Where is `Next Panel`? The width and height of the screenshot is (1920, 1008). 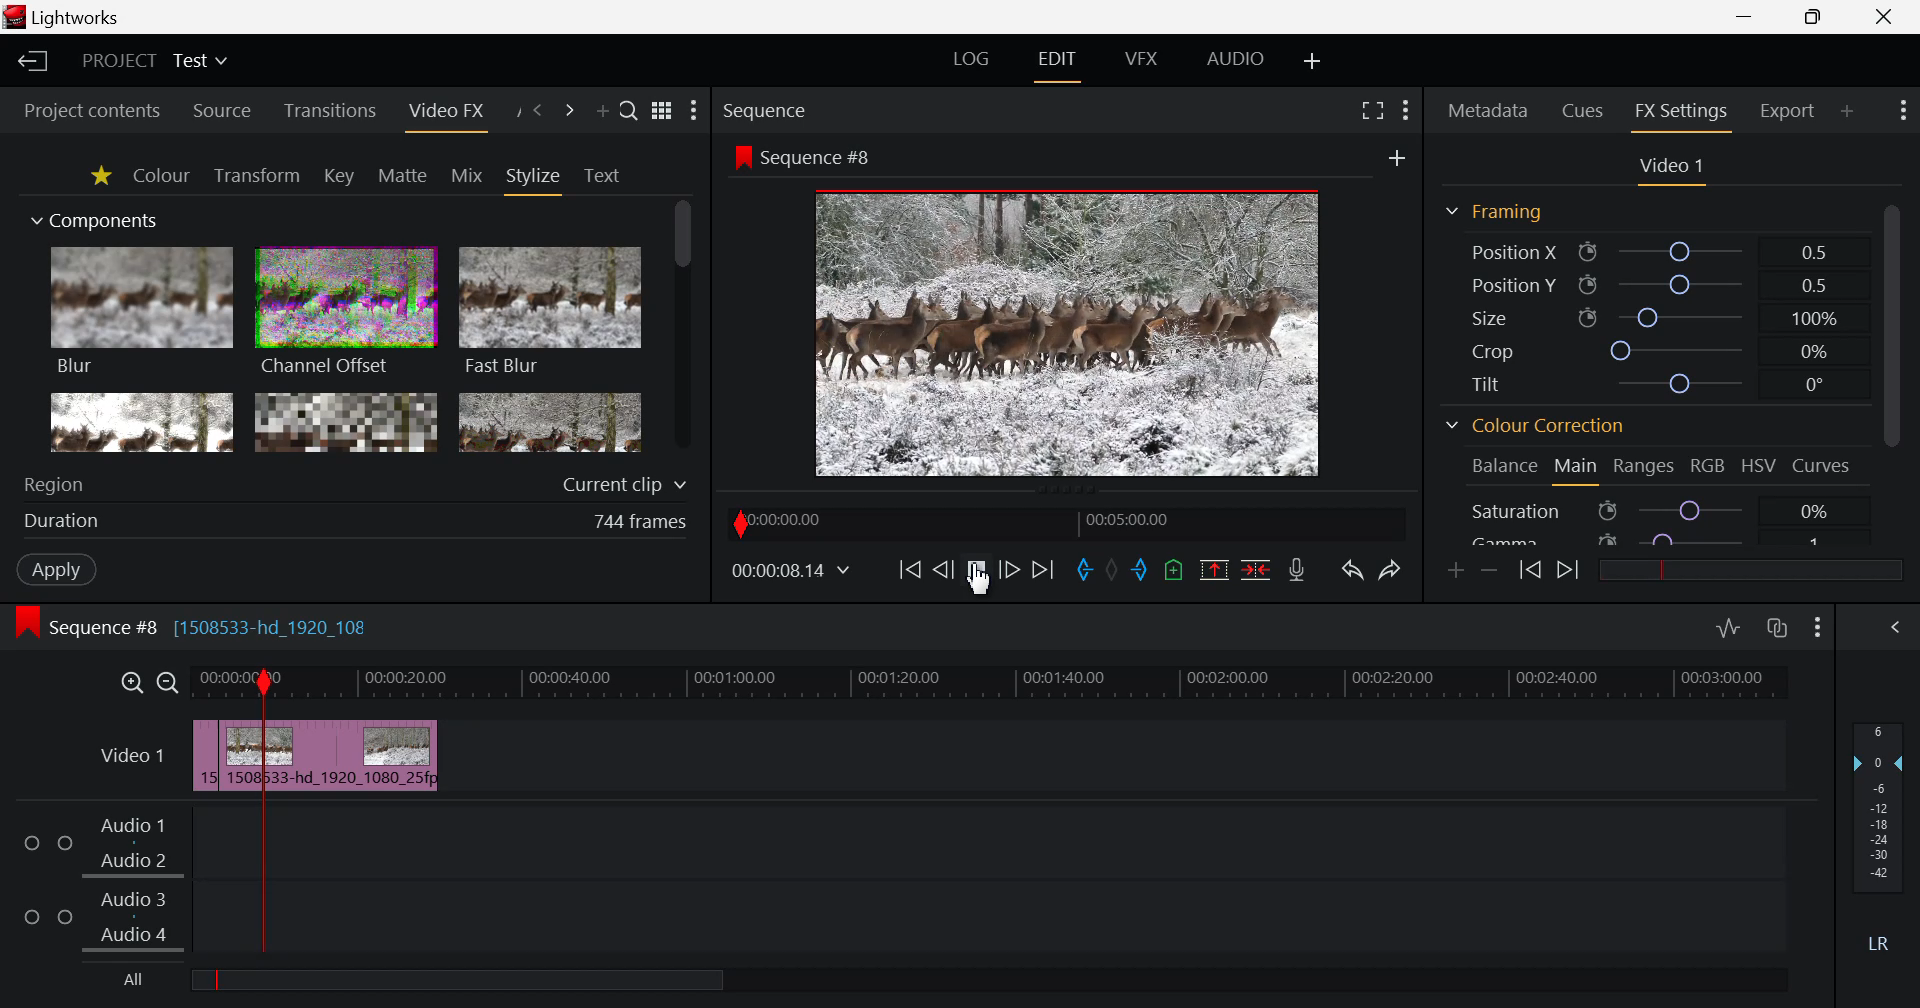 Next Panel is located at coordinates (566, 111).